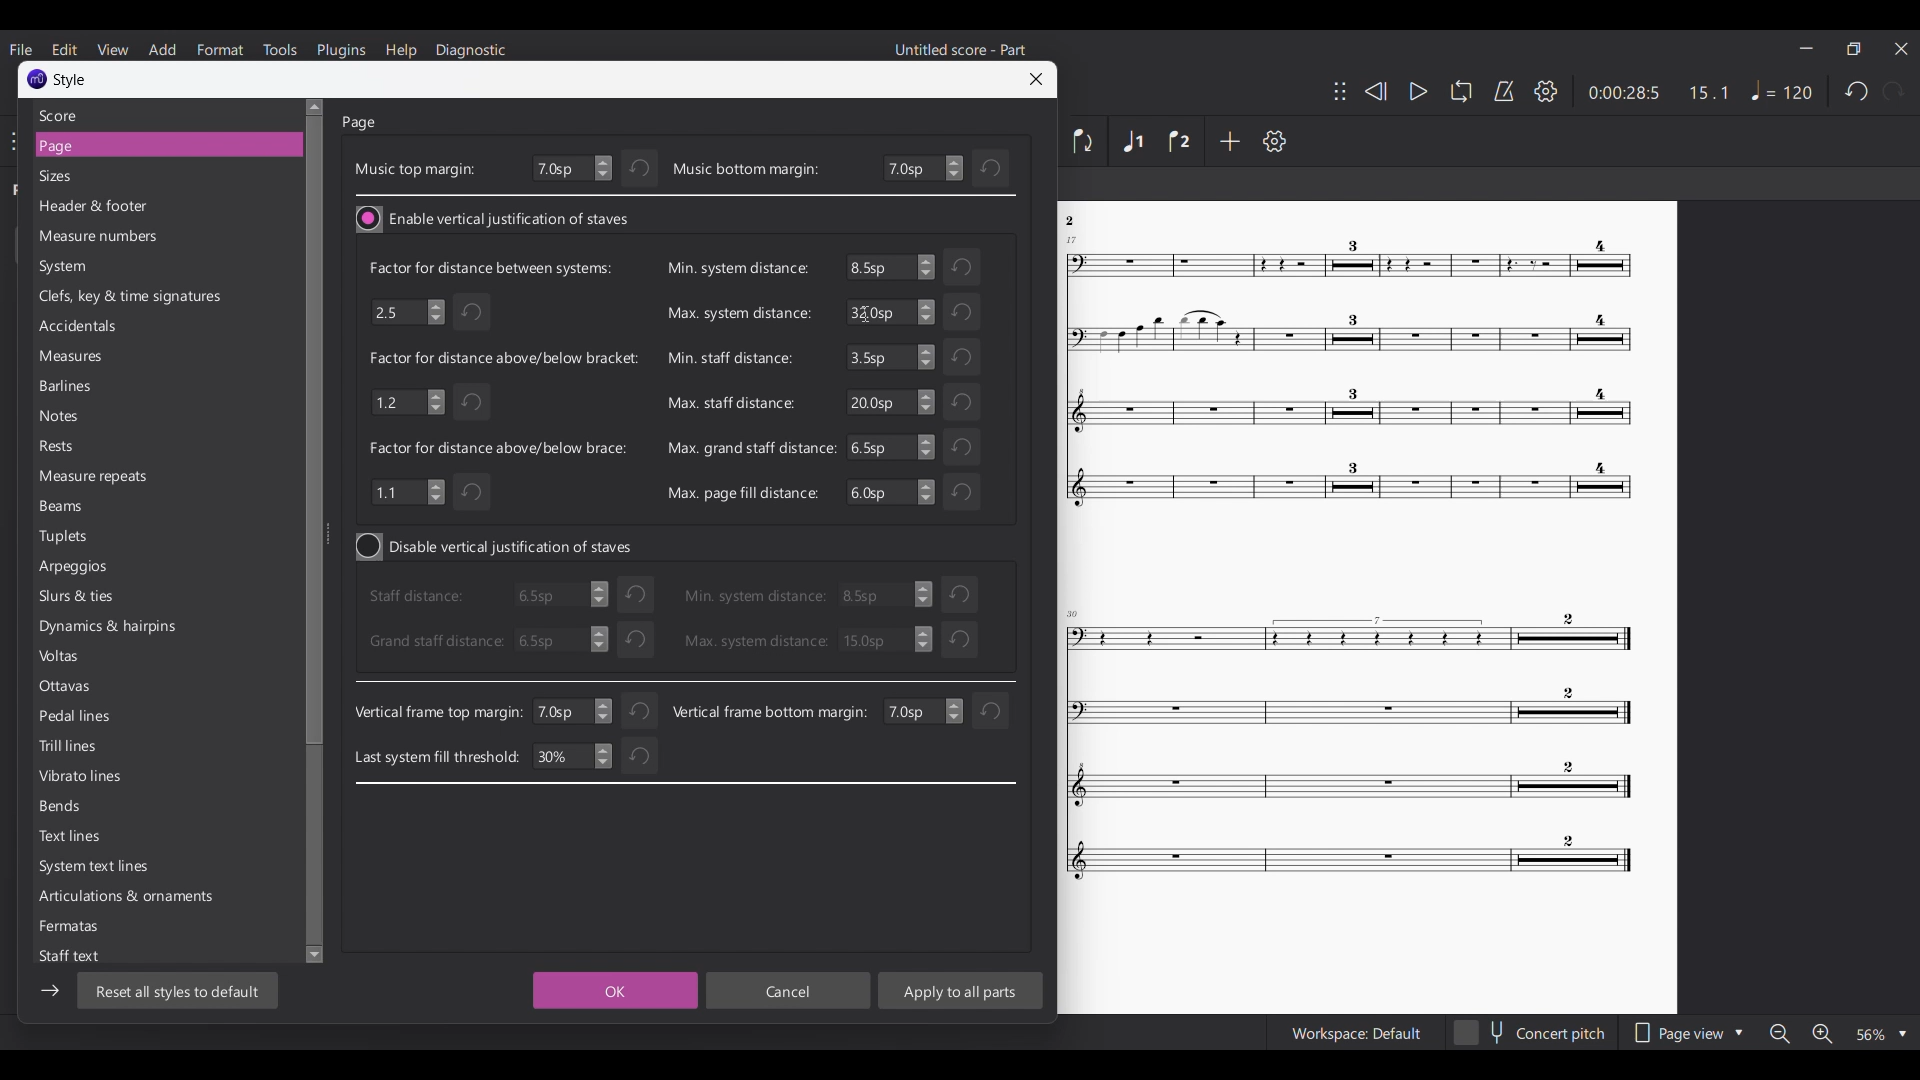  Describe the element at coordinates (641, 707) in the screenshot. I see `Undo` at that location.